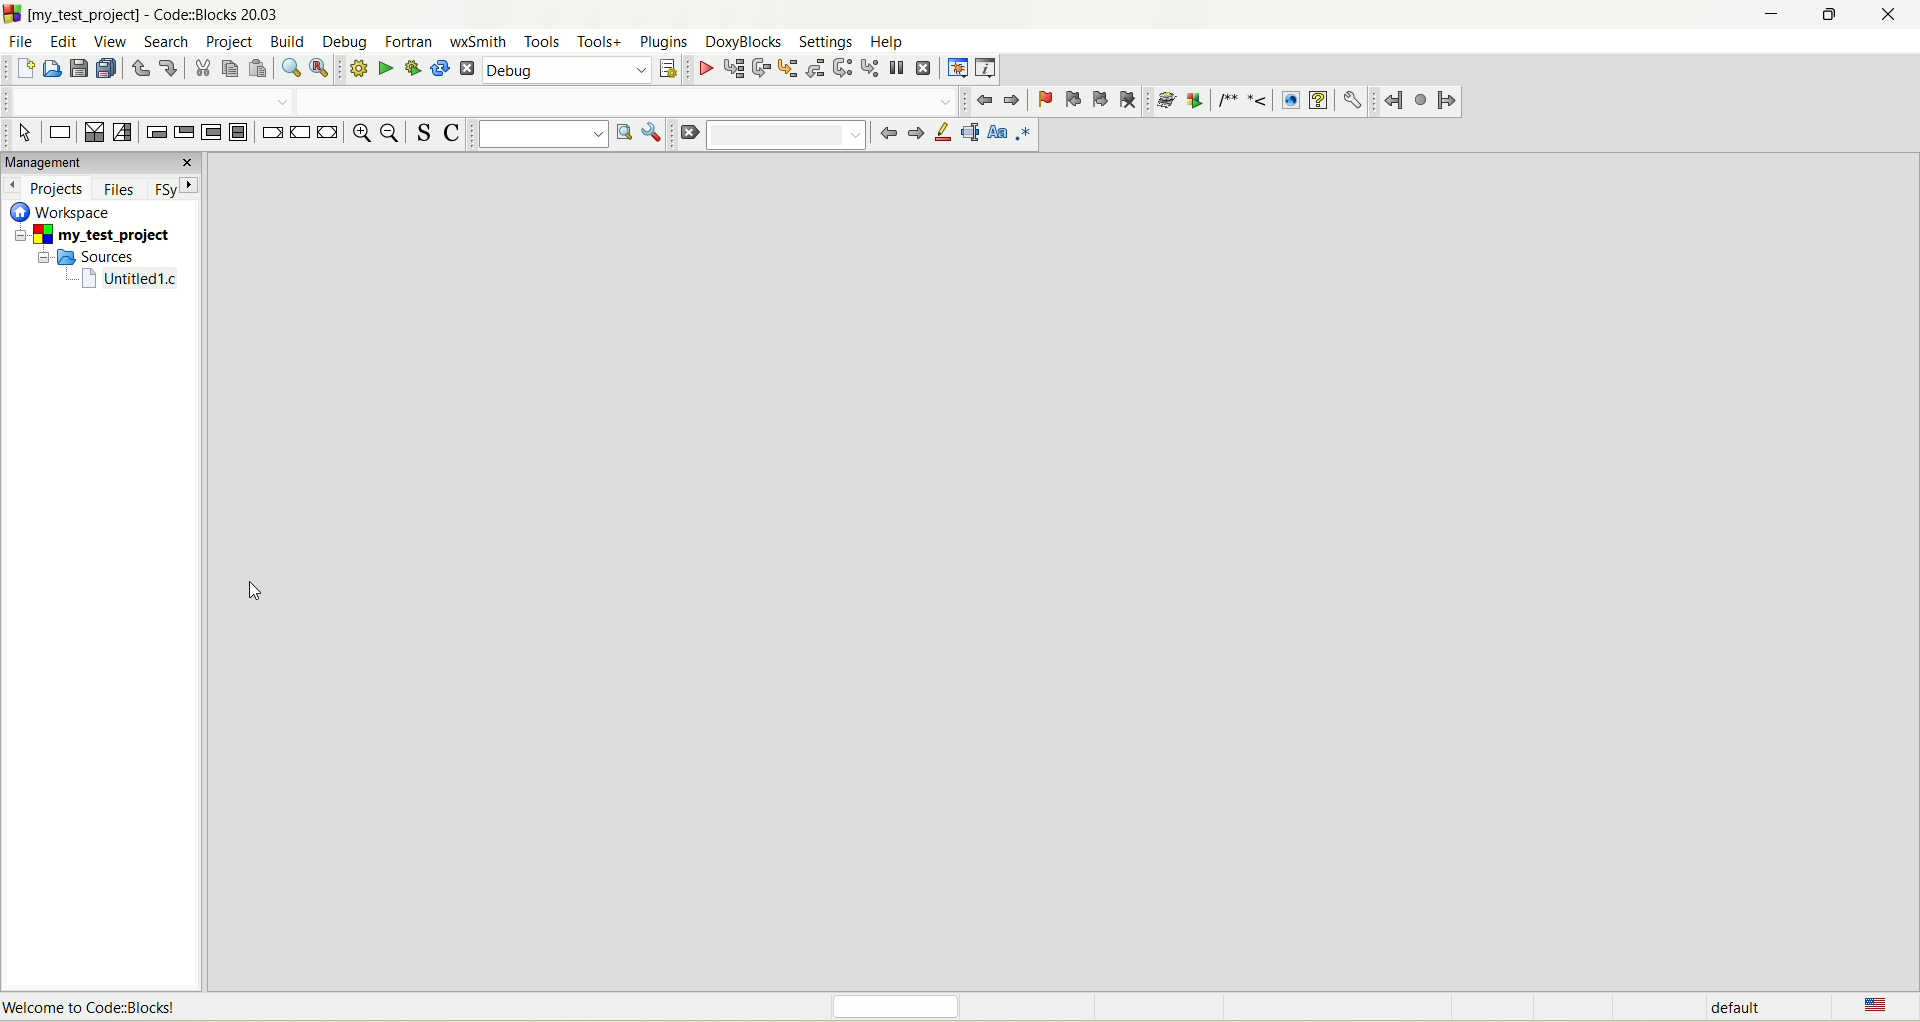  I want to click on cut, so click(203, 69).